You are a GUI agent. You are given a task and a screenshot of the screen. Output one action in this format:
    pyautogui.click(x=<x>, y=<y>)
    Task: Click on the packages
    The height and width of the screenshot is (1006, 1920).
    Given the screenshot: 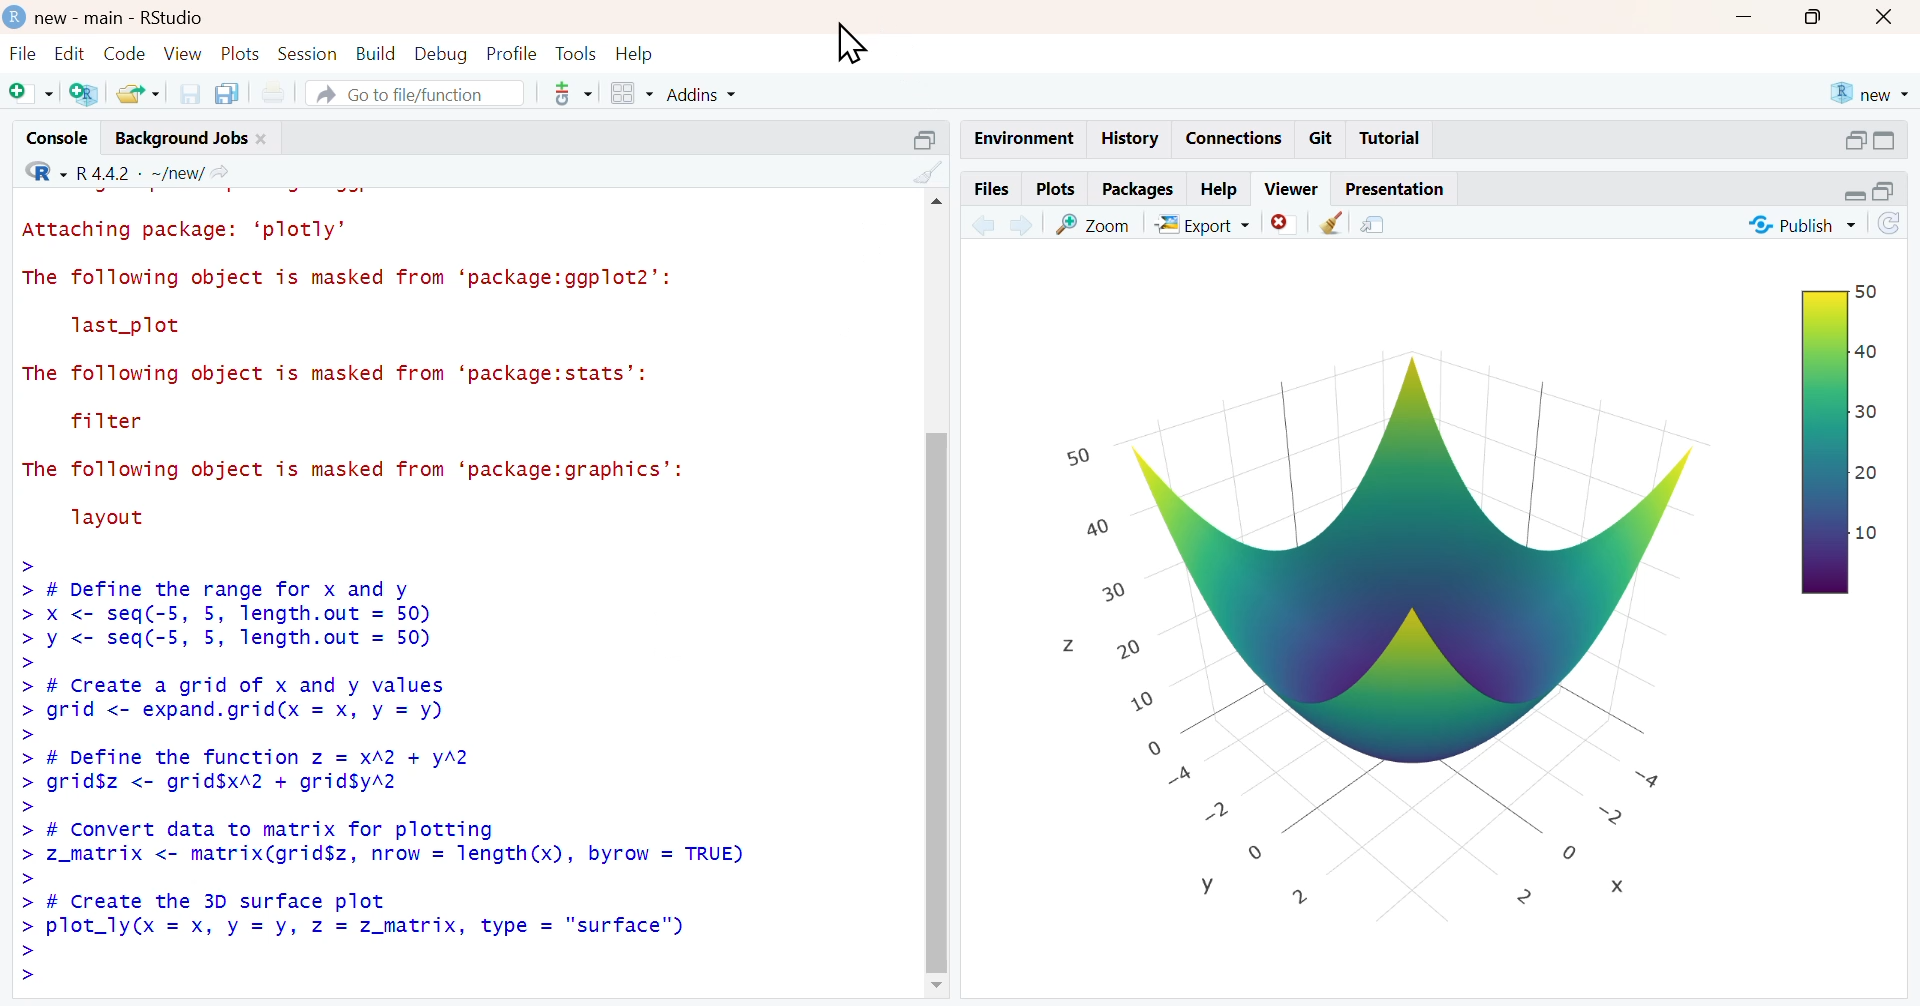 What is the action you would take?
    pyautogui.click(x=1137, y=190)
    